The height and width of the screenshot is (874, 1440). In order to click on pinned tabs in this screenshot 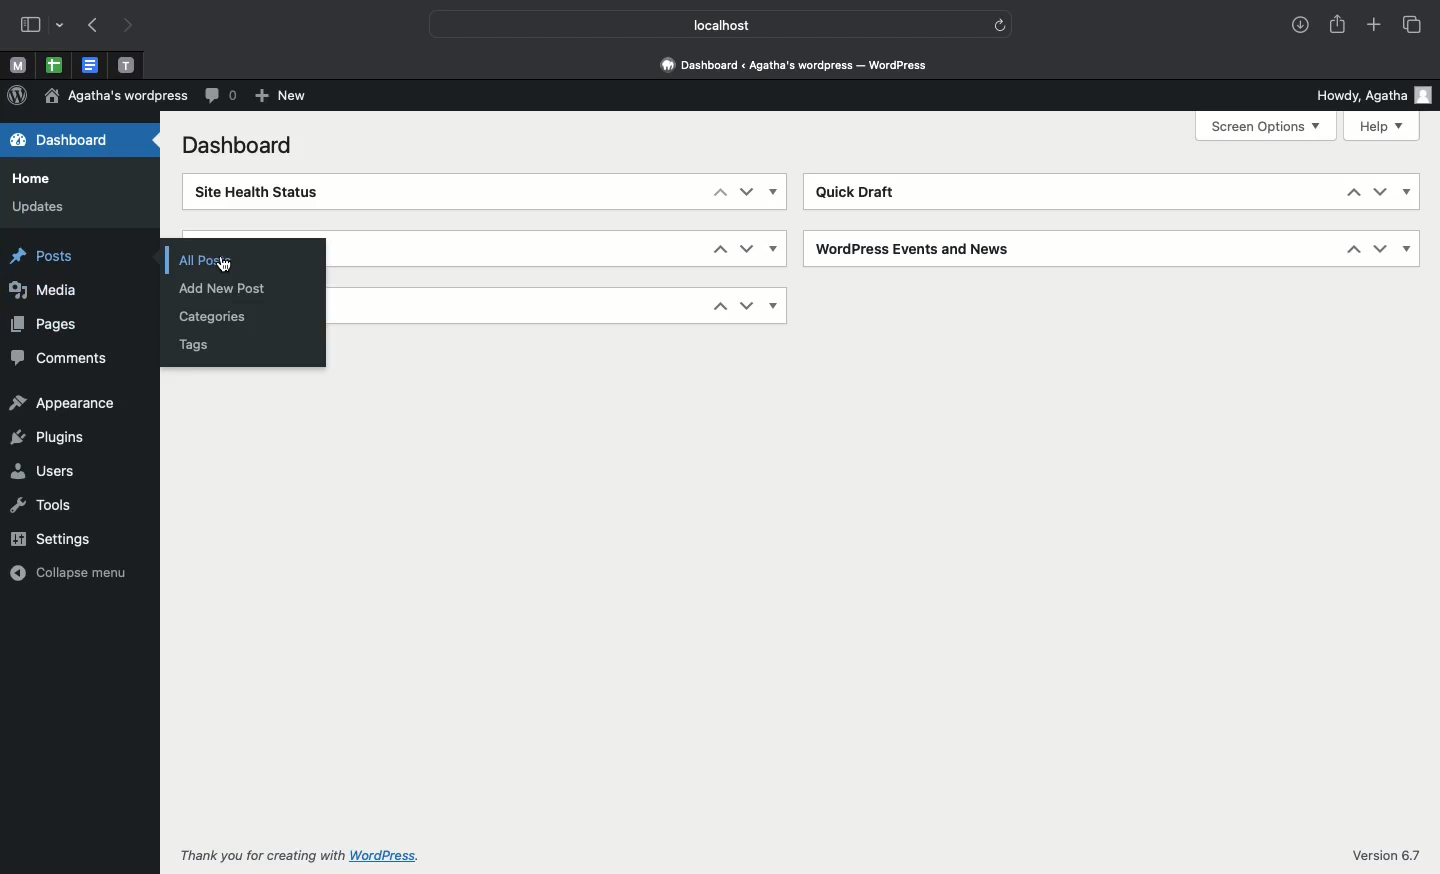, I will do `click(90, 66)`.